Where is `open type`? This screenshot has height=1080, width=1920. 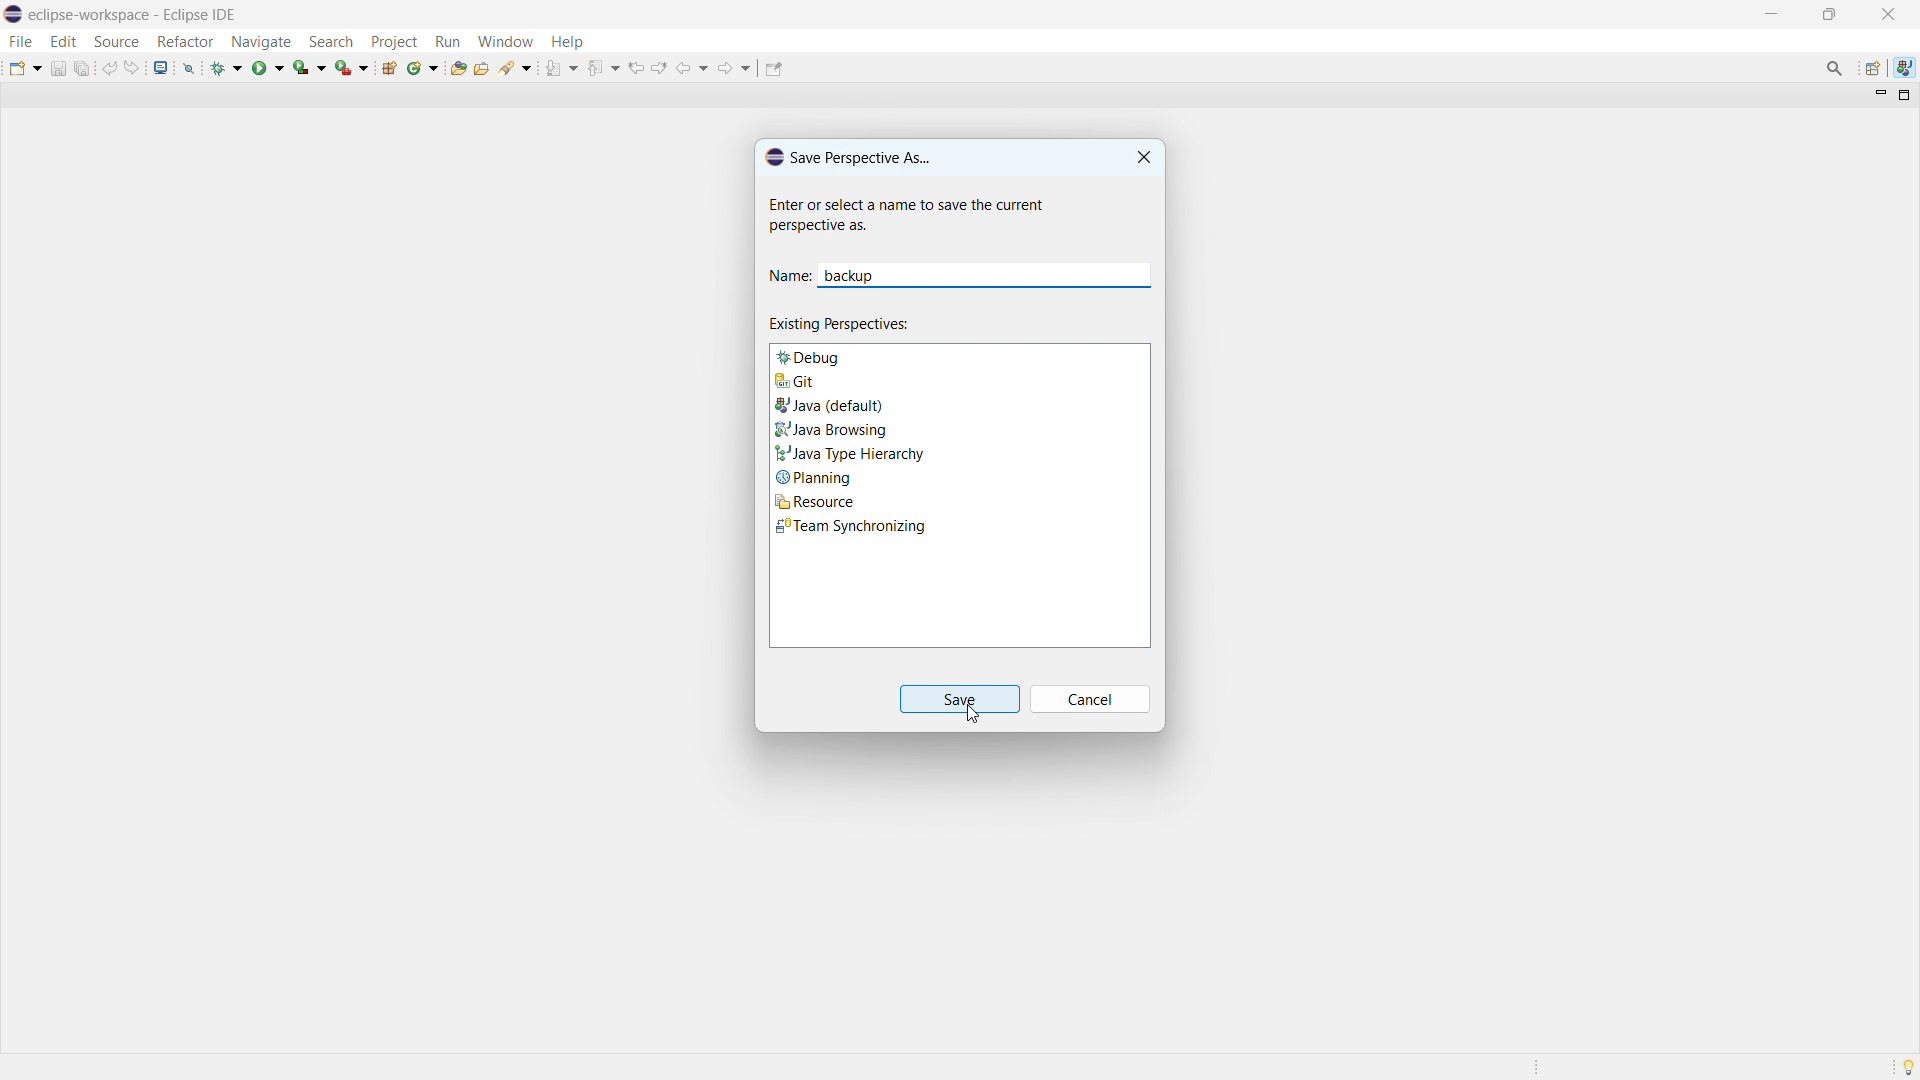
open type is located at coordinates (458, 68).